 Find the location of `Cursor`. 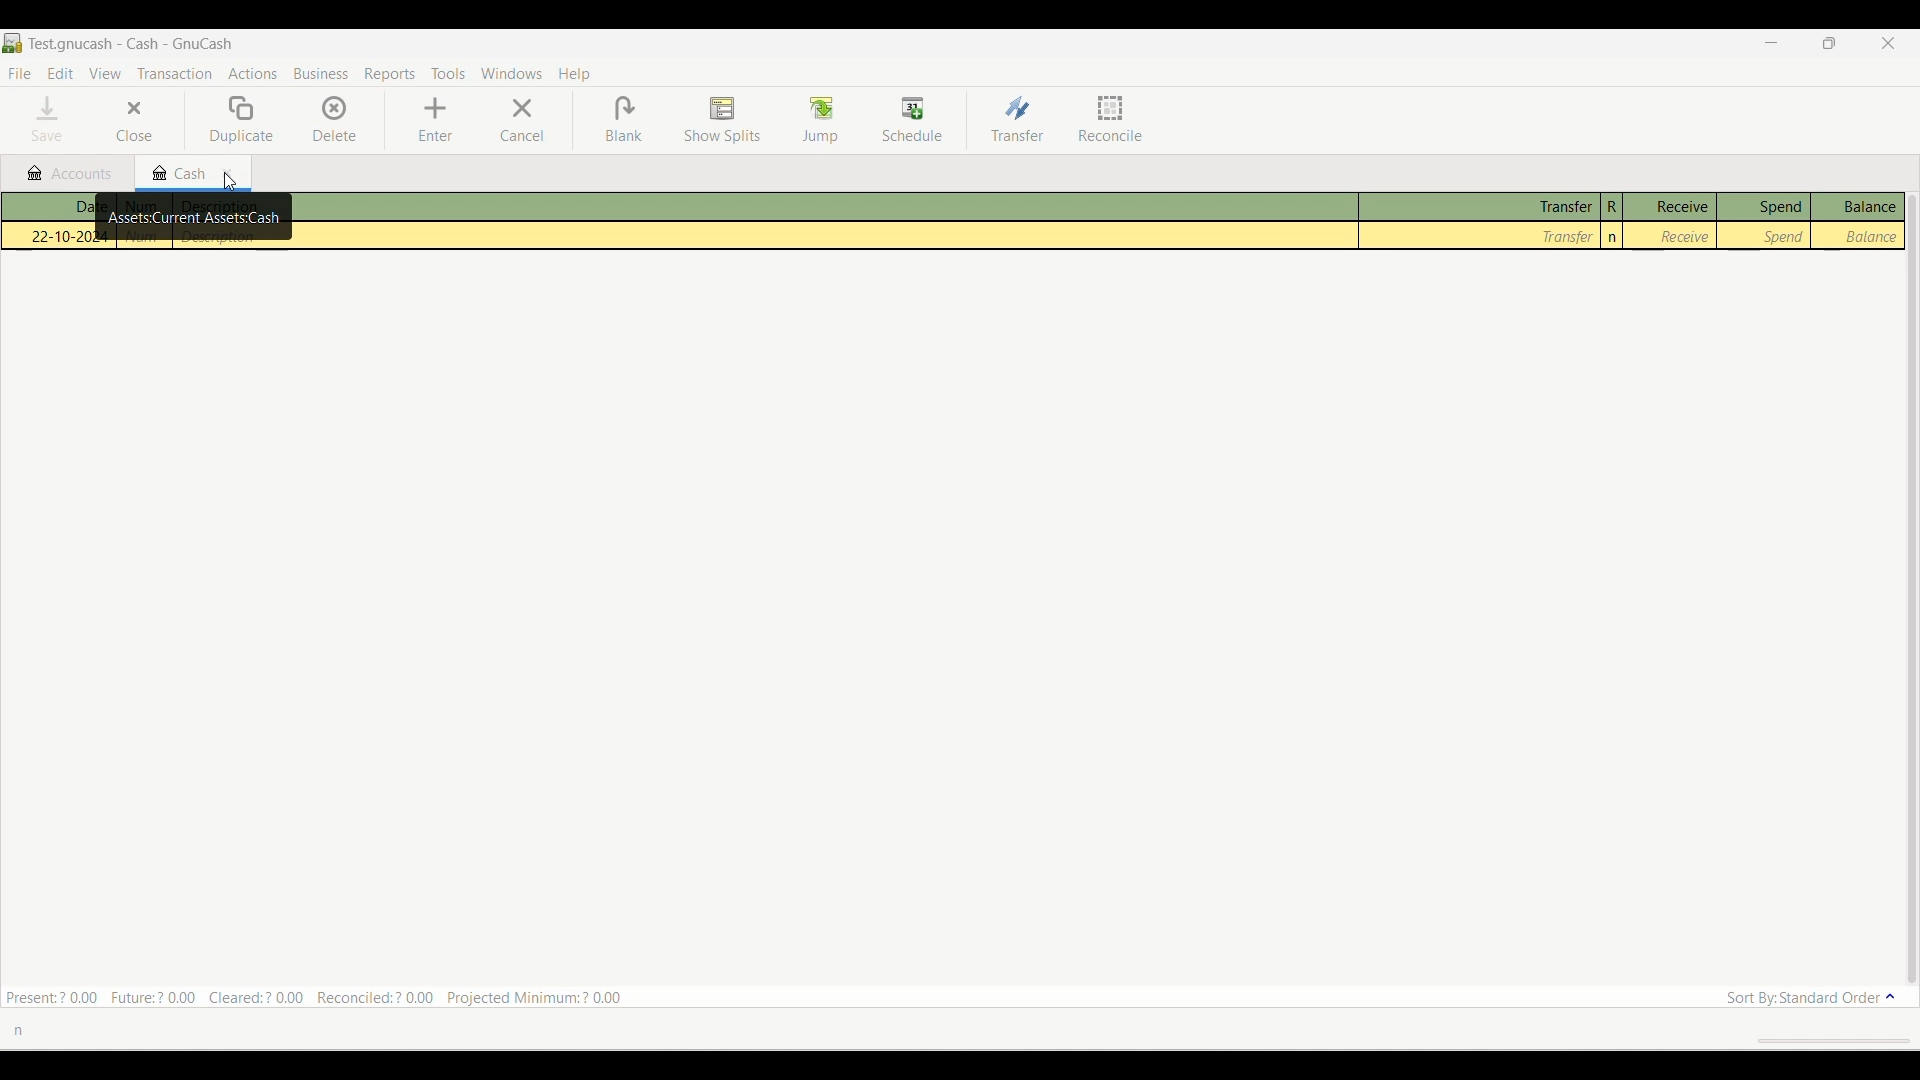

Cursor is located at coordinates (238, 182).